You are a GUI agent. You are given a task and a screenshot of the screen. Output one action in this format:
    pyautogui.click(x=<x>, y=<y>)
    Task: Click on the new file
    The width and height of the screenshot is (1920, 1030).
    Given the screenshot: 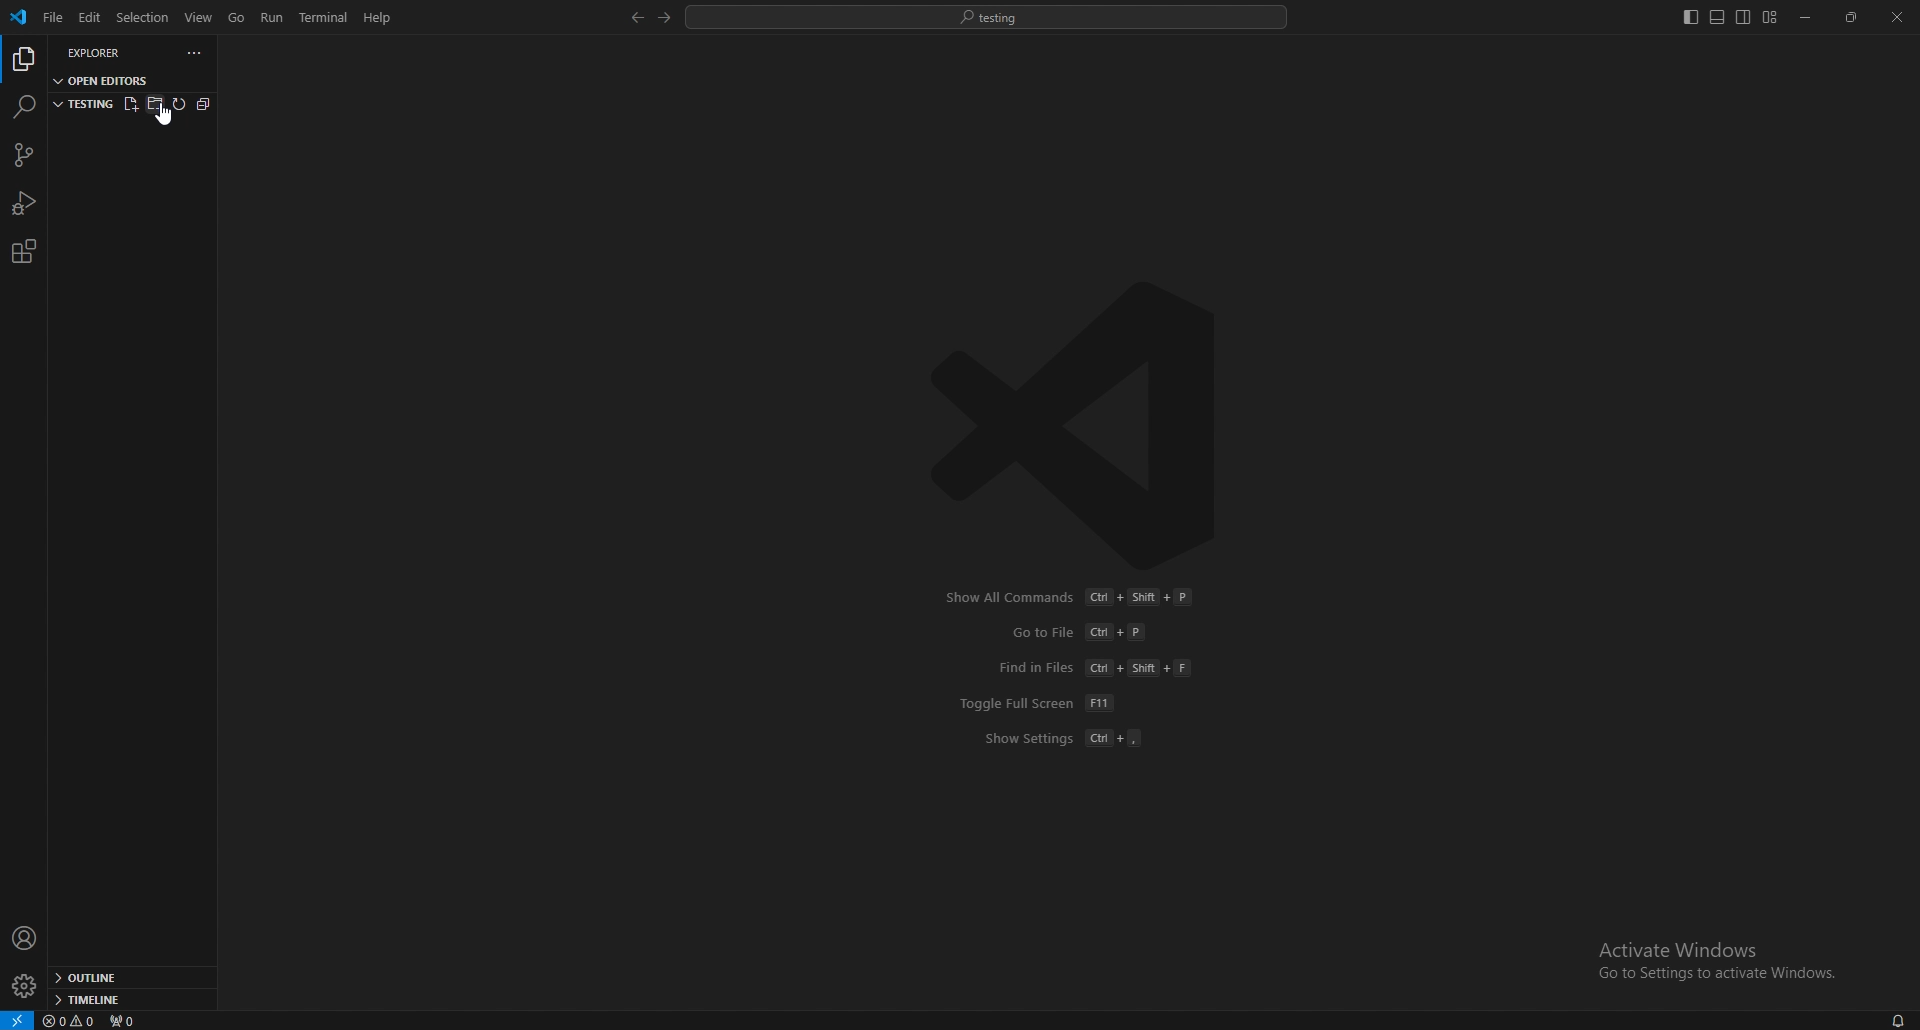 What is the action you would take?
    pyautogui.click(x=129, y=102)
    